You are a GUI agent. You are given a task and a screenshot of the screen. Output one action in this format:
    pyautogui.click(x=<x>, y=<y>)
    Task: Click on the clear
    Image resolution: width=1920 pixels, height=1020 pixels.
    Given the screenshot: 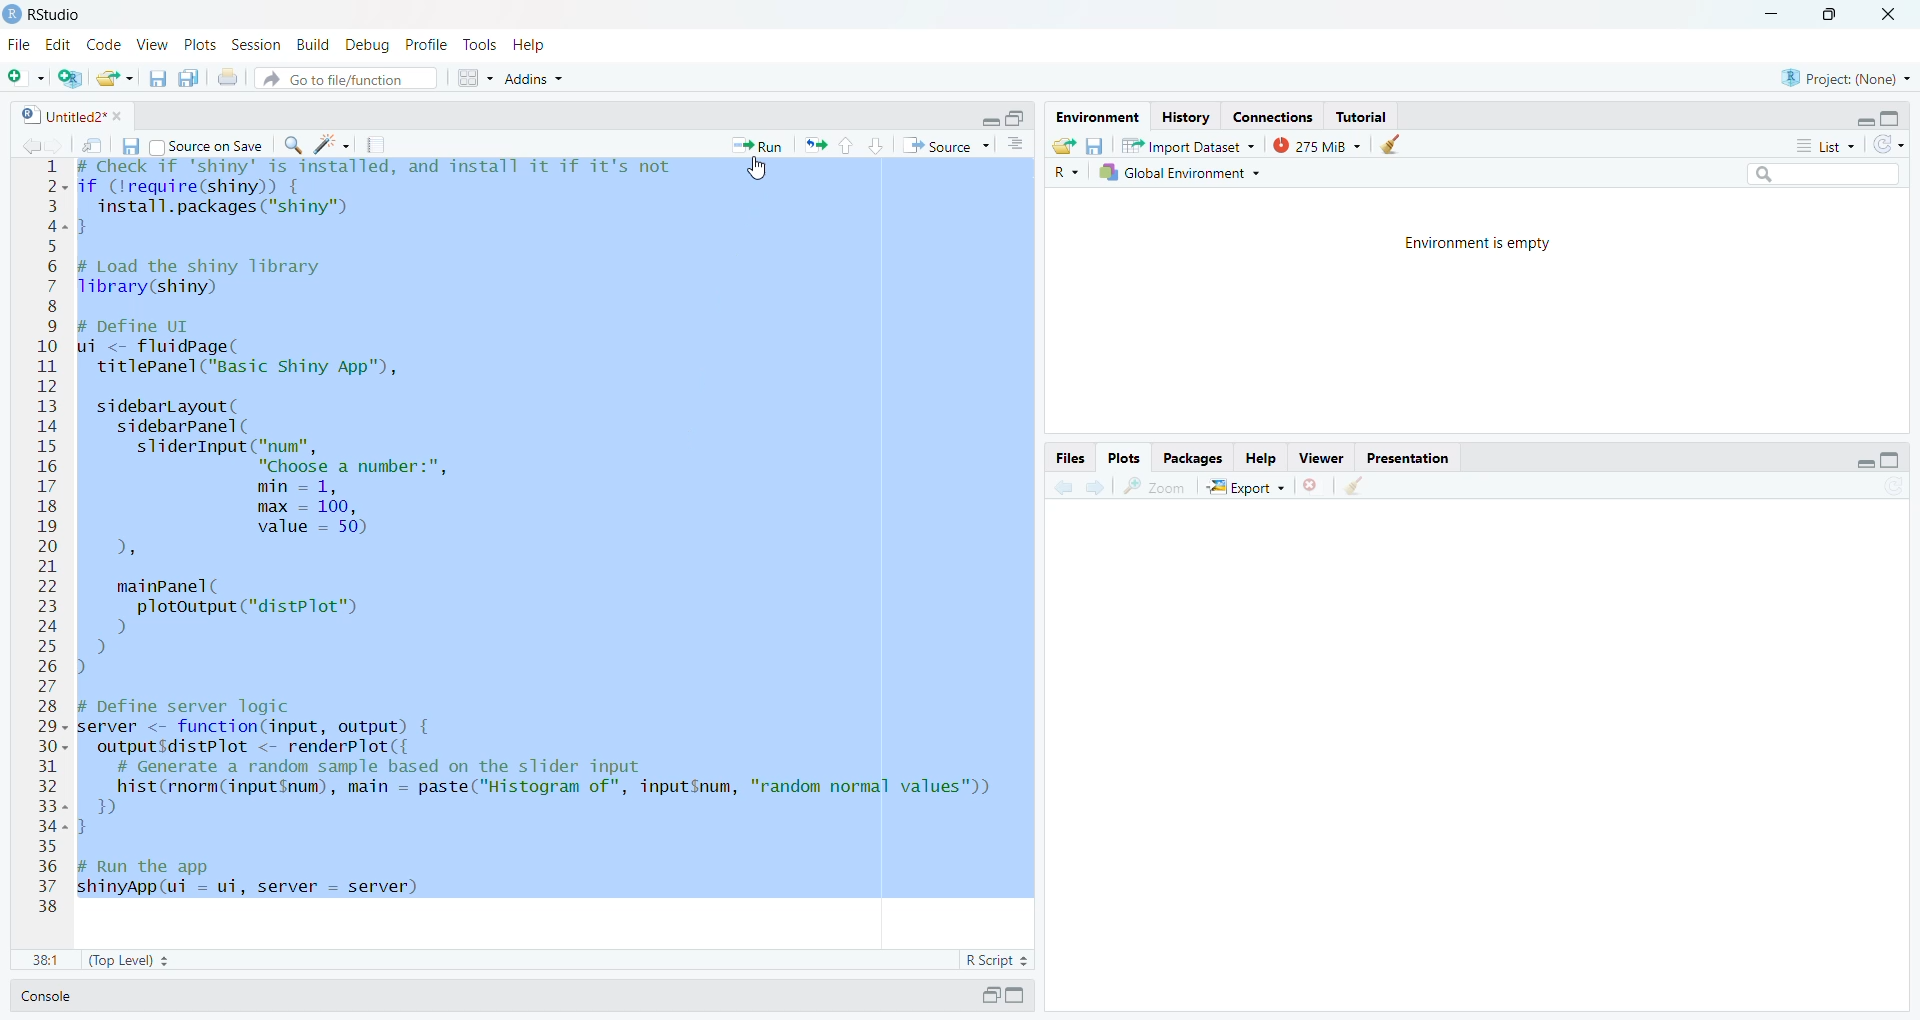 What is the action you would take?
    pyautogui.click(x=1389, y=143)
    